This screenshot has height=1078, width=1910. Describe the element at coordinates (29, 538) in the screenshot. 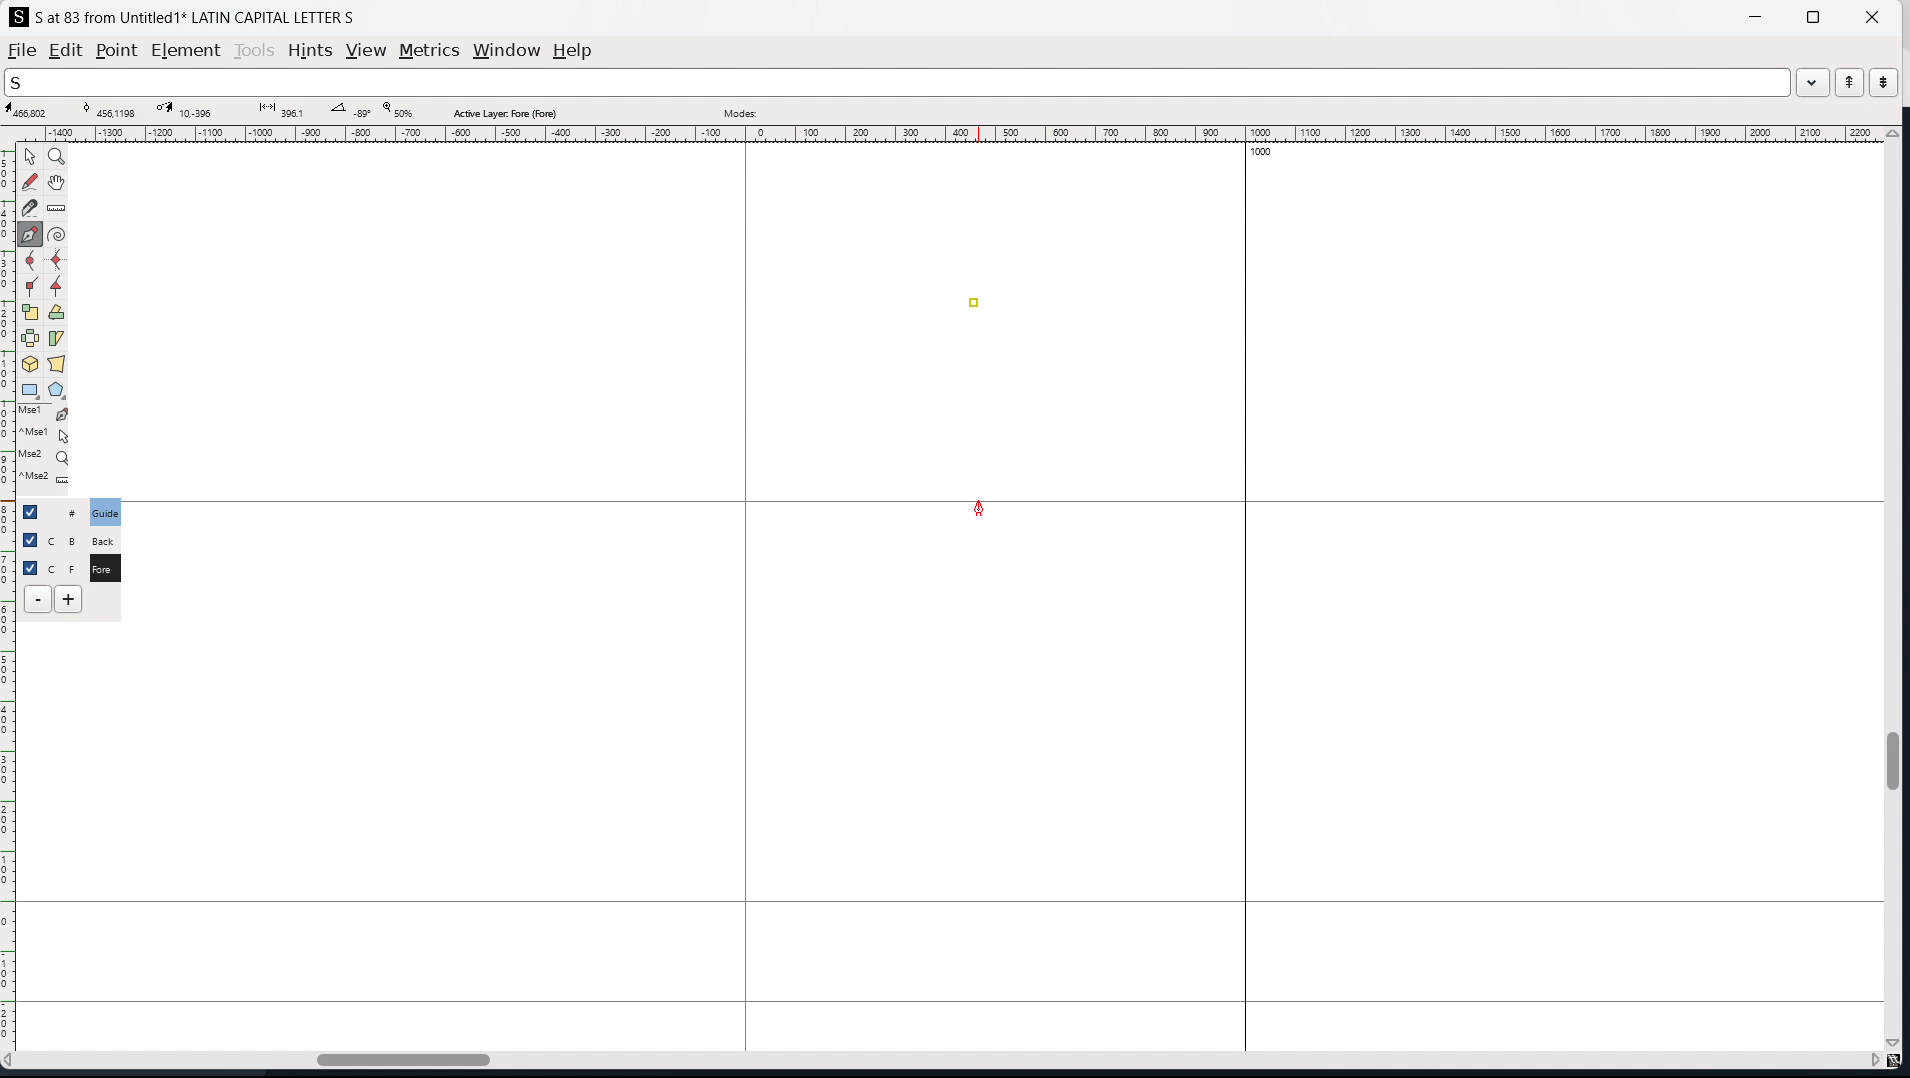

I see `checkbox` at that location.